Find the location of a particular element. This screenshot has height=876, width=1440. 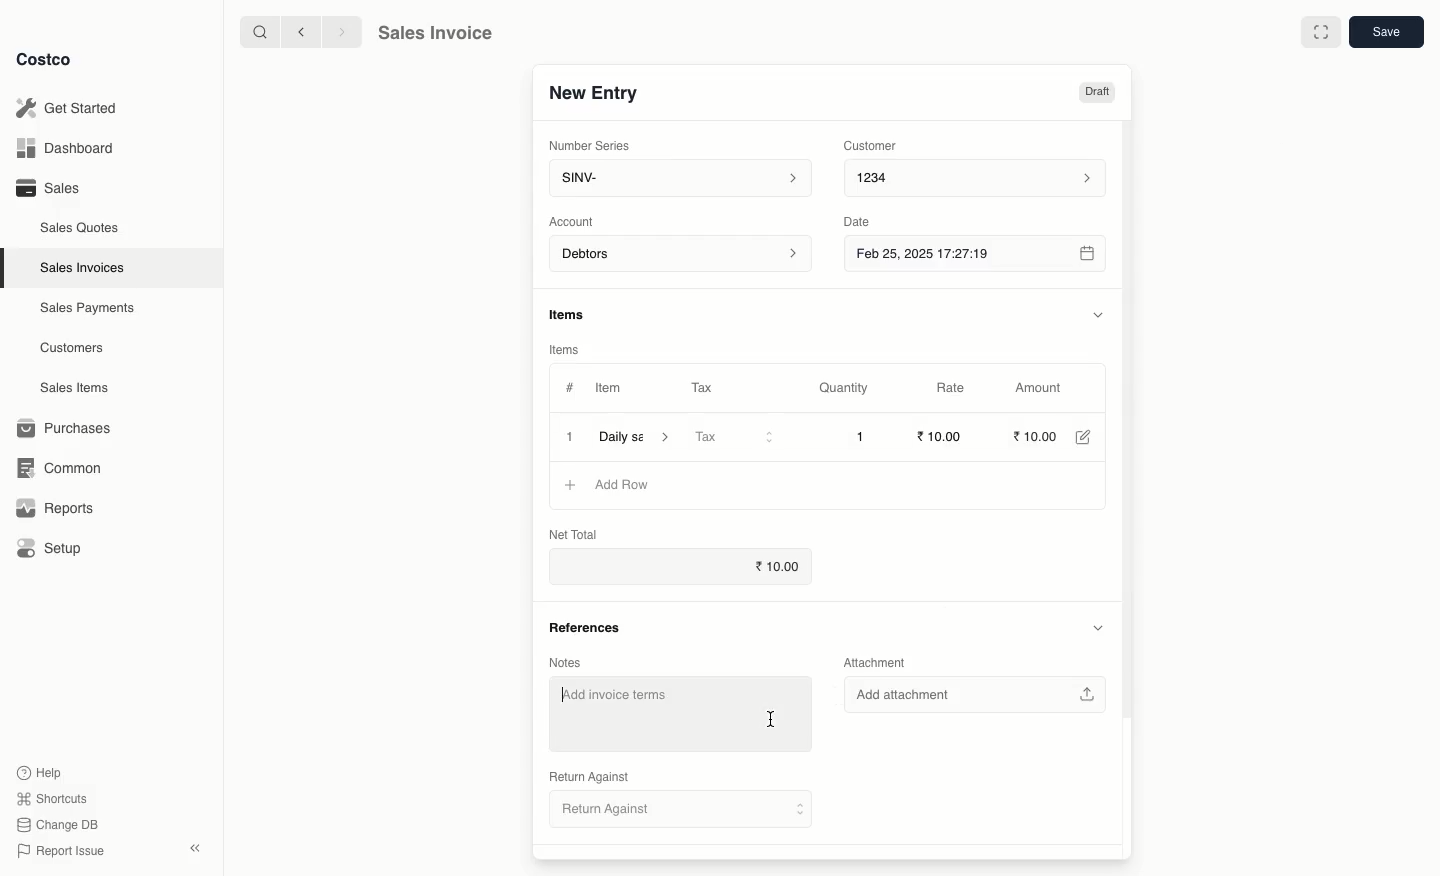

Shortcuts is located at coordinates (54, 797).